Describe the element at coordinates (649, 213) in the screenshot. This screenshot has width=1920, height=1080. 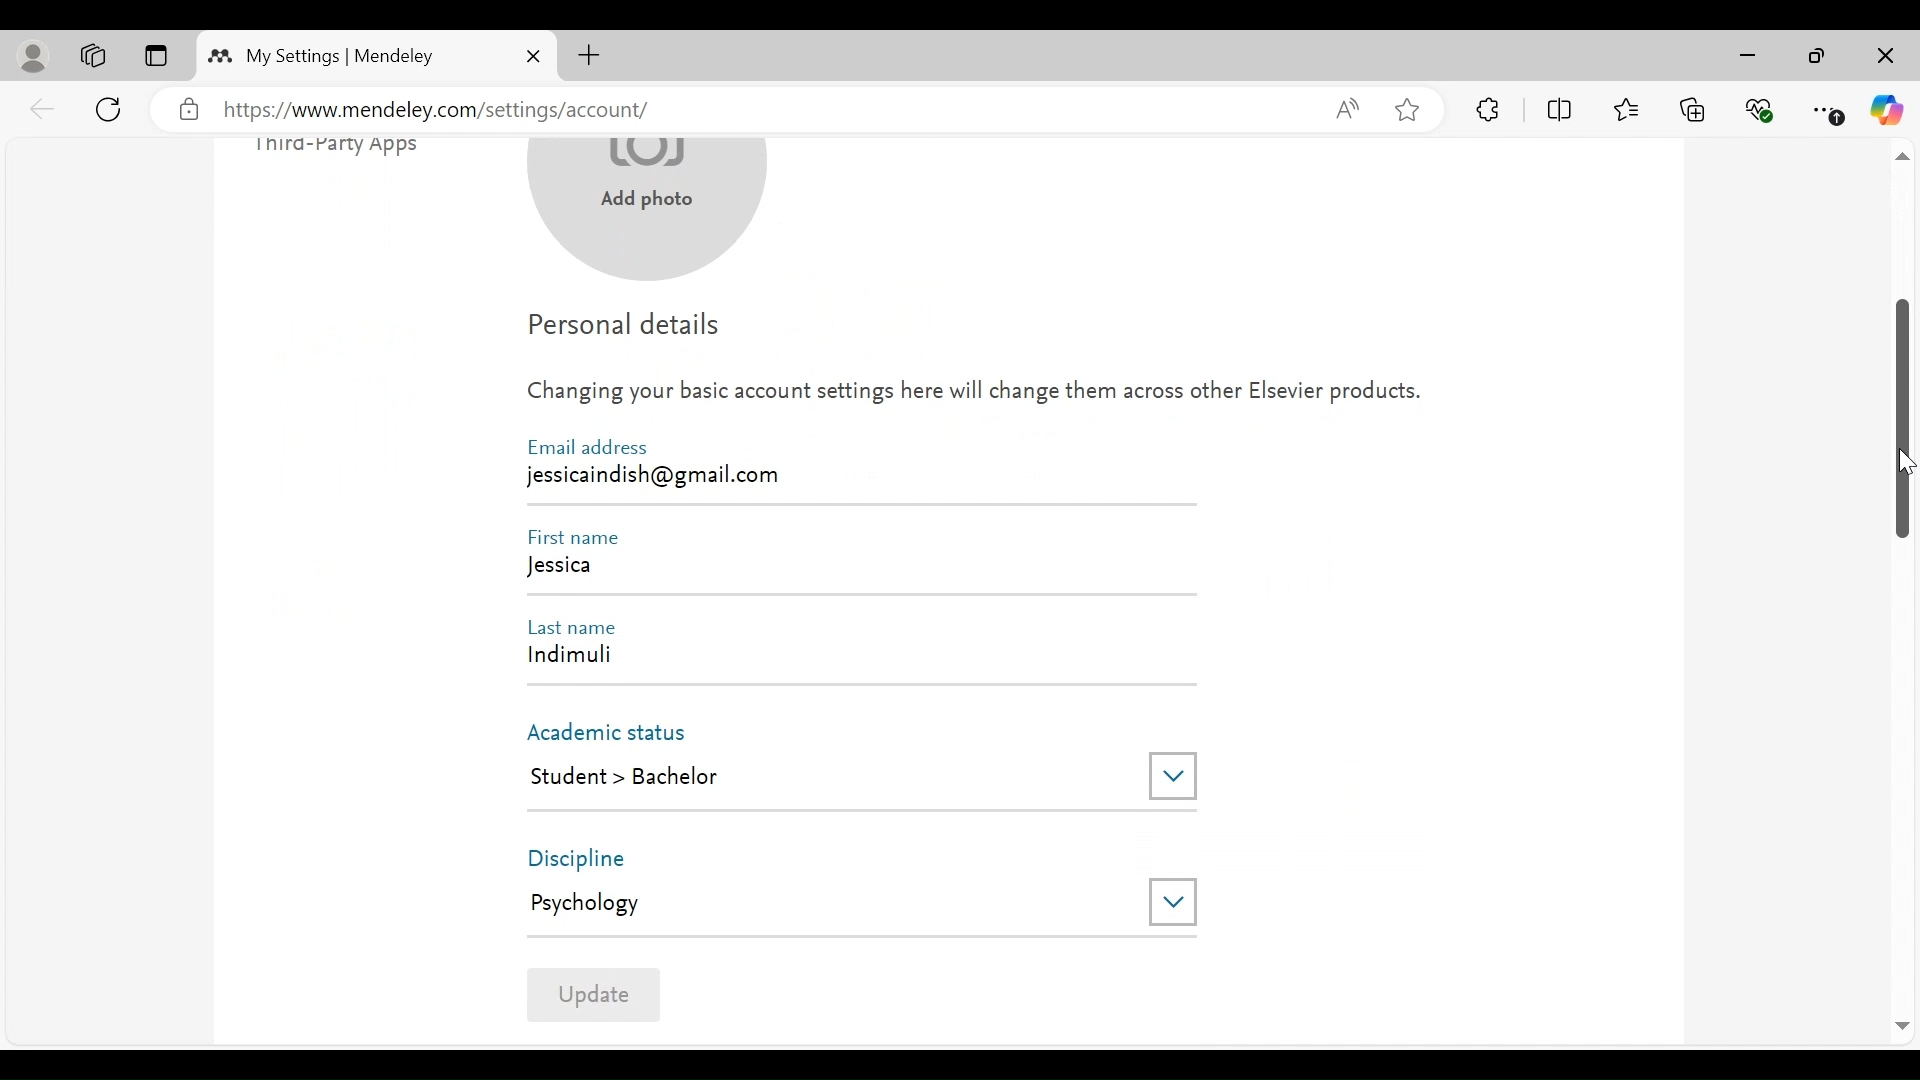
I see `Add photo` at that location.